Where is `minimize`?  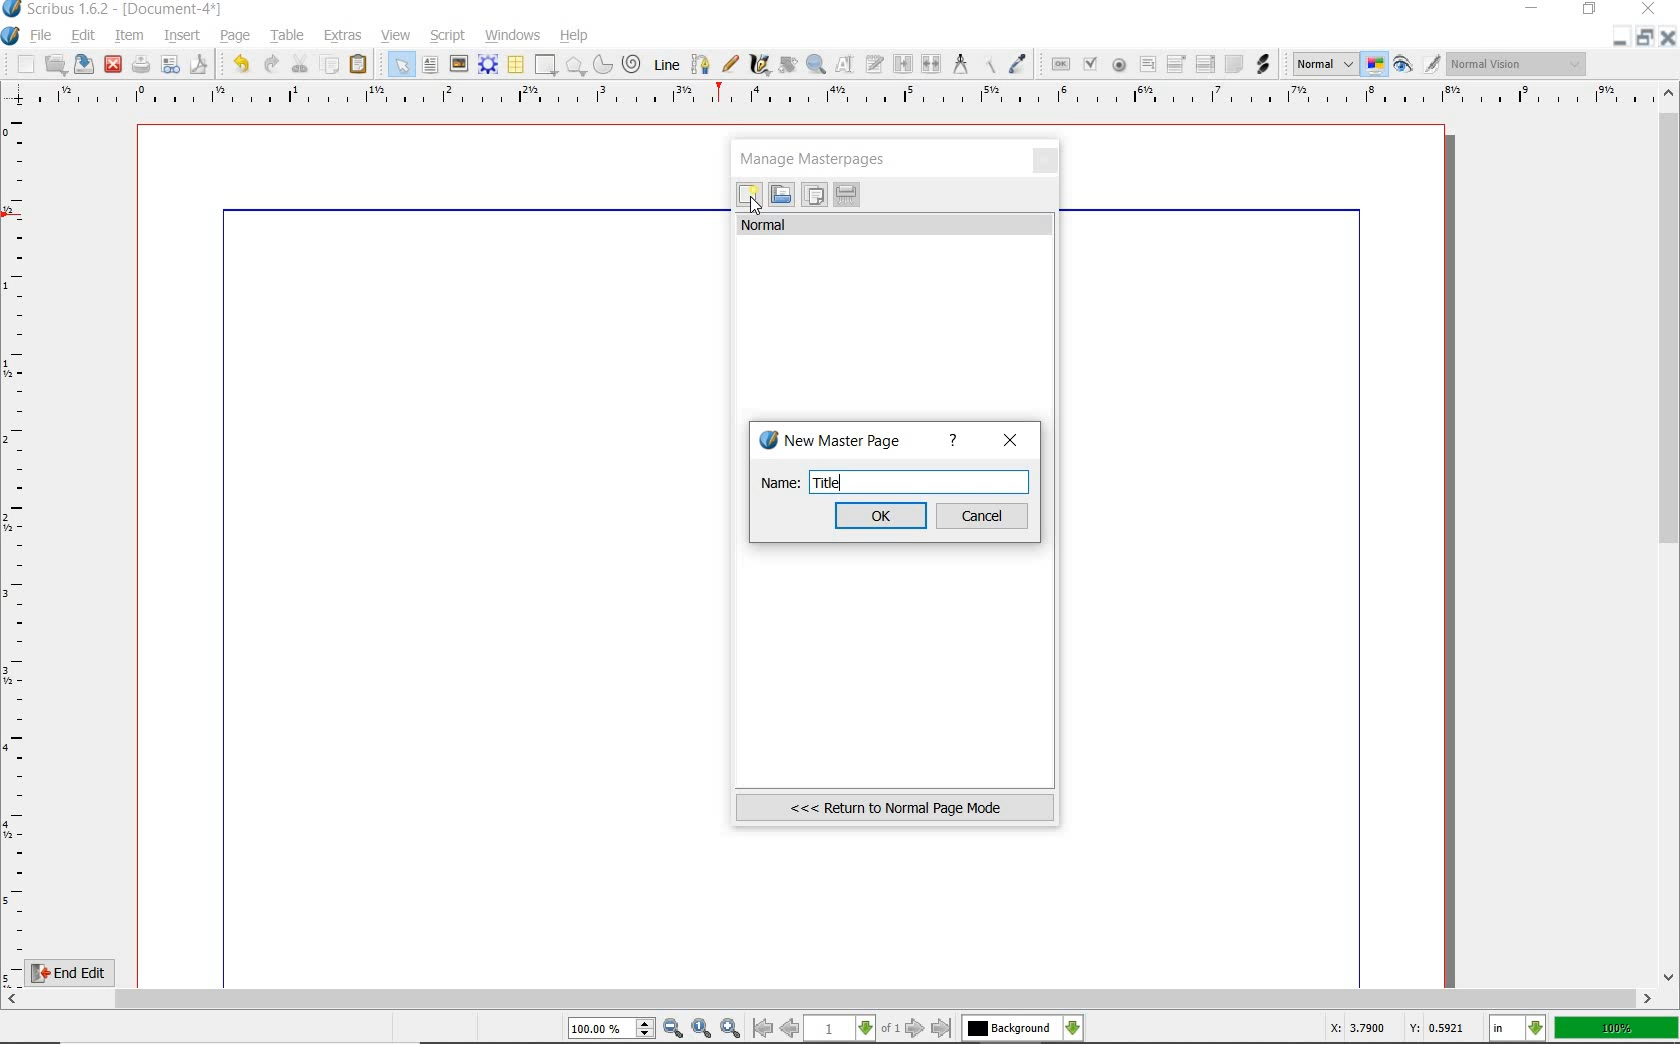 minimize is located at coordinates (1534, 10).